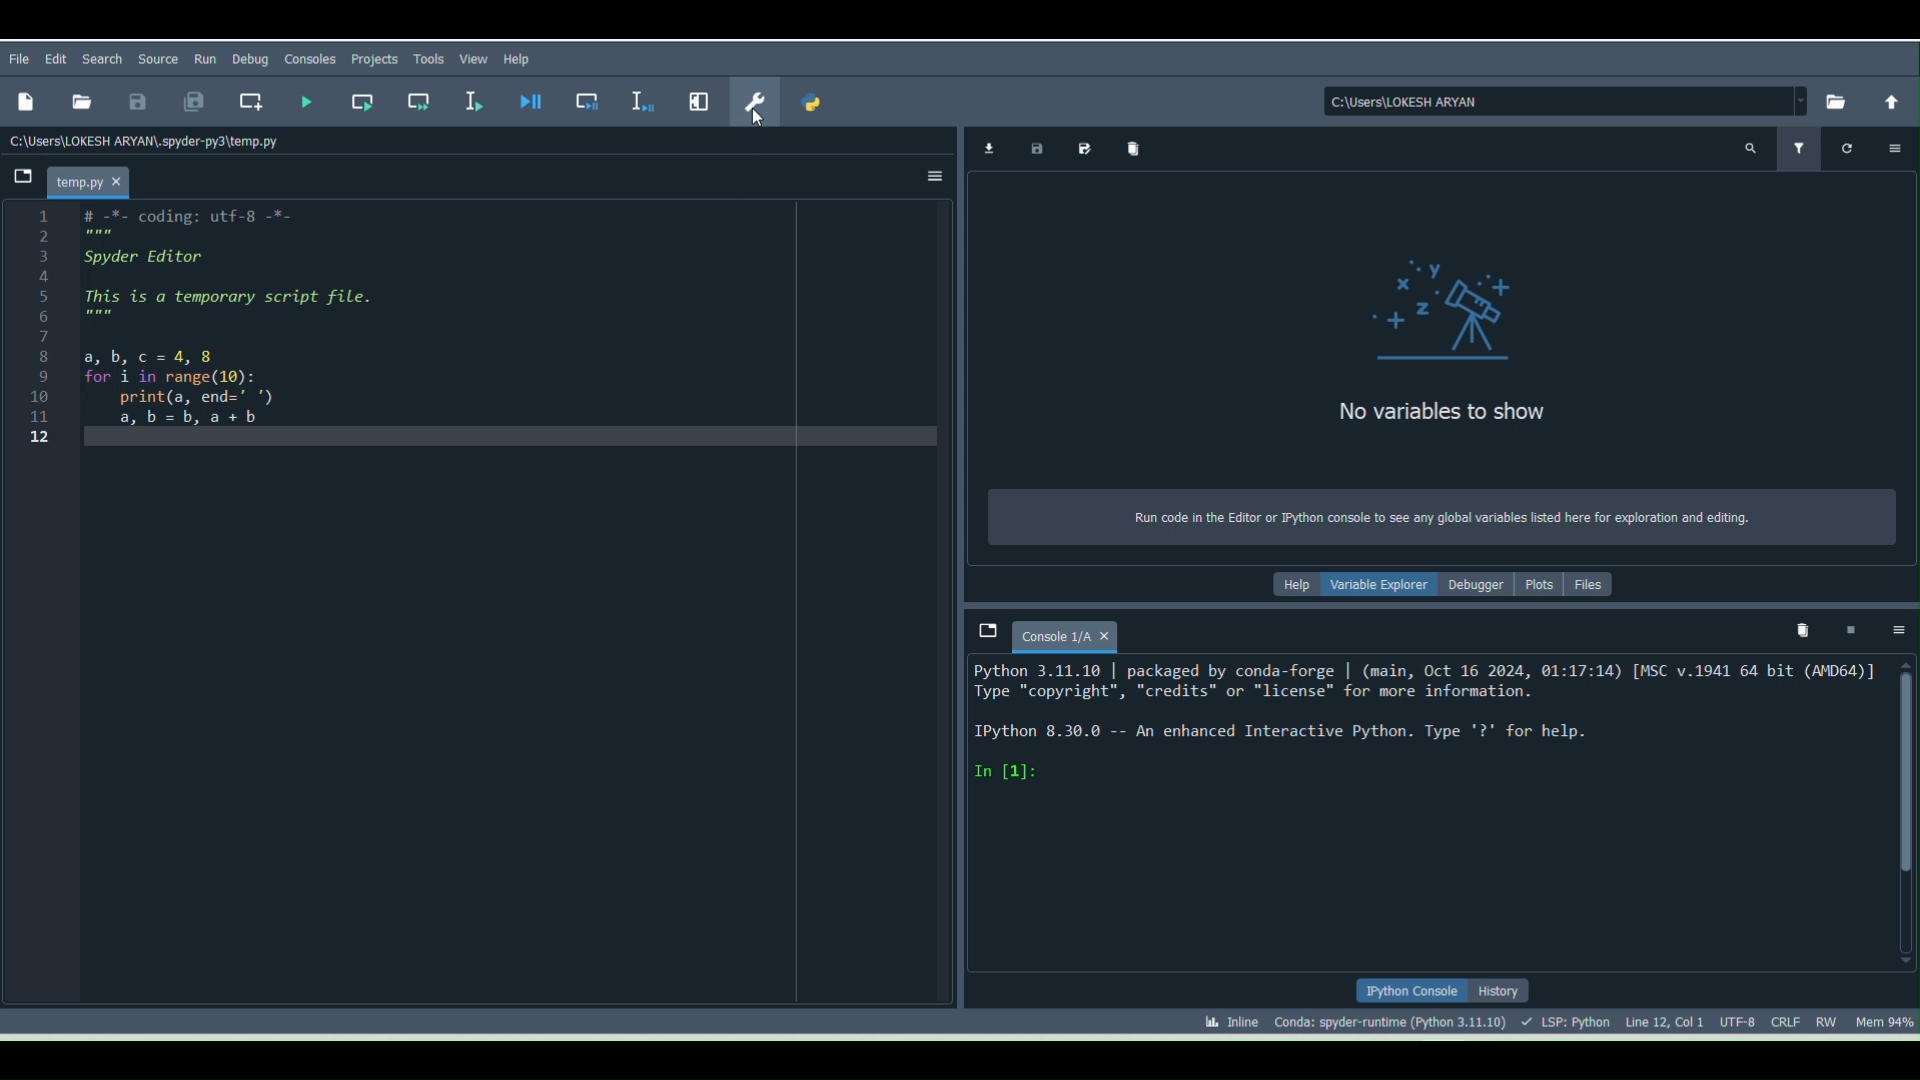  Describe the element at coordinates (522, 58) in the screenshot. I see `Help` at that location.